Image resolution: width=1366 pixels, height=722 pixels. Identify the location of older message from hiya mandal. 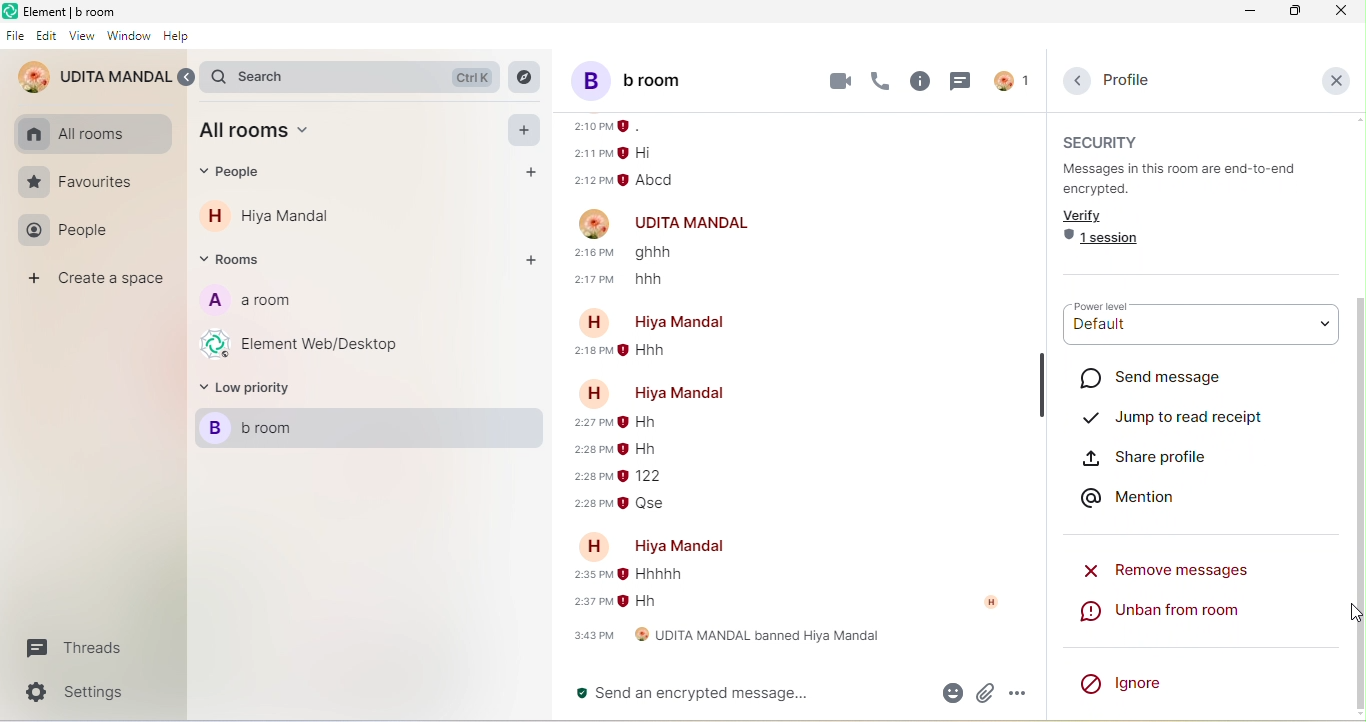
(627, 353).